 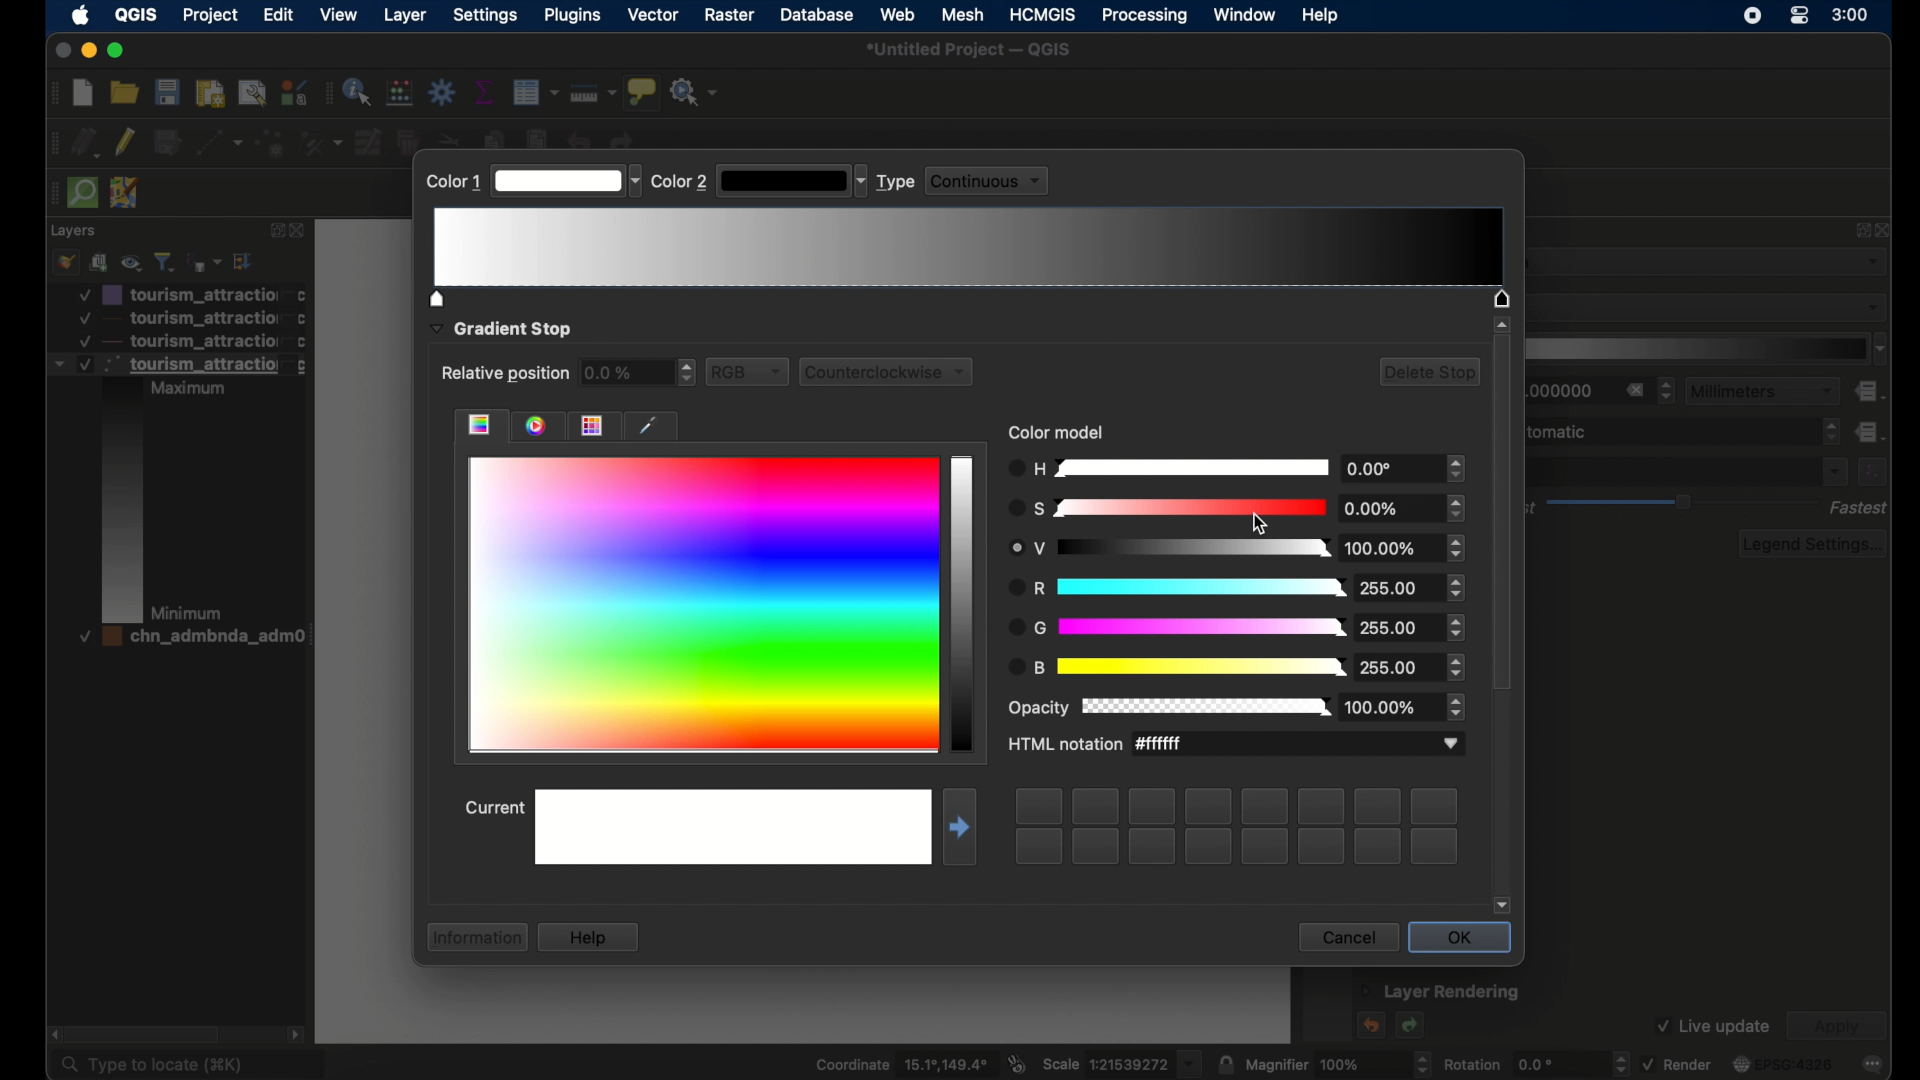 I want to click on QGIS, so click(x=135, y=15).